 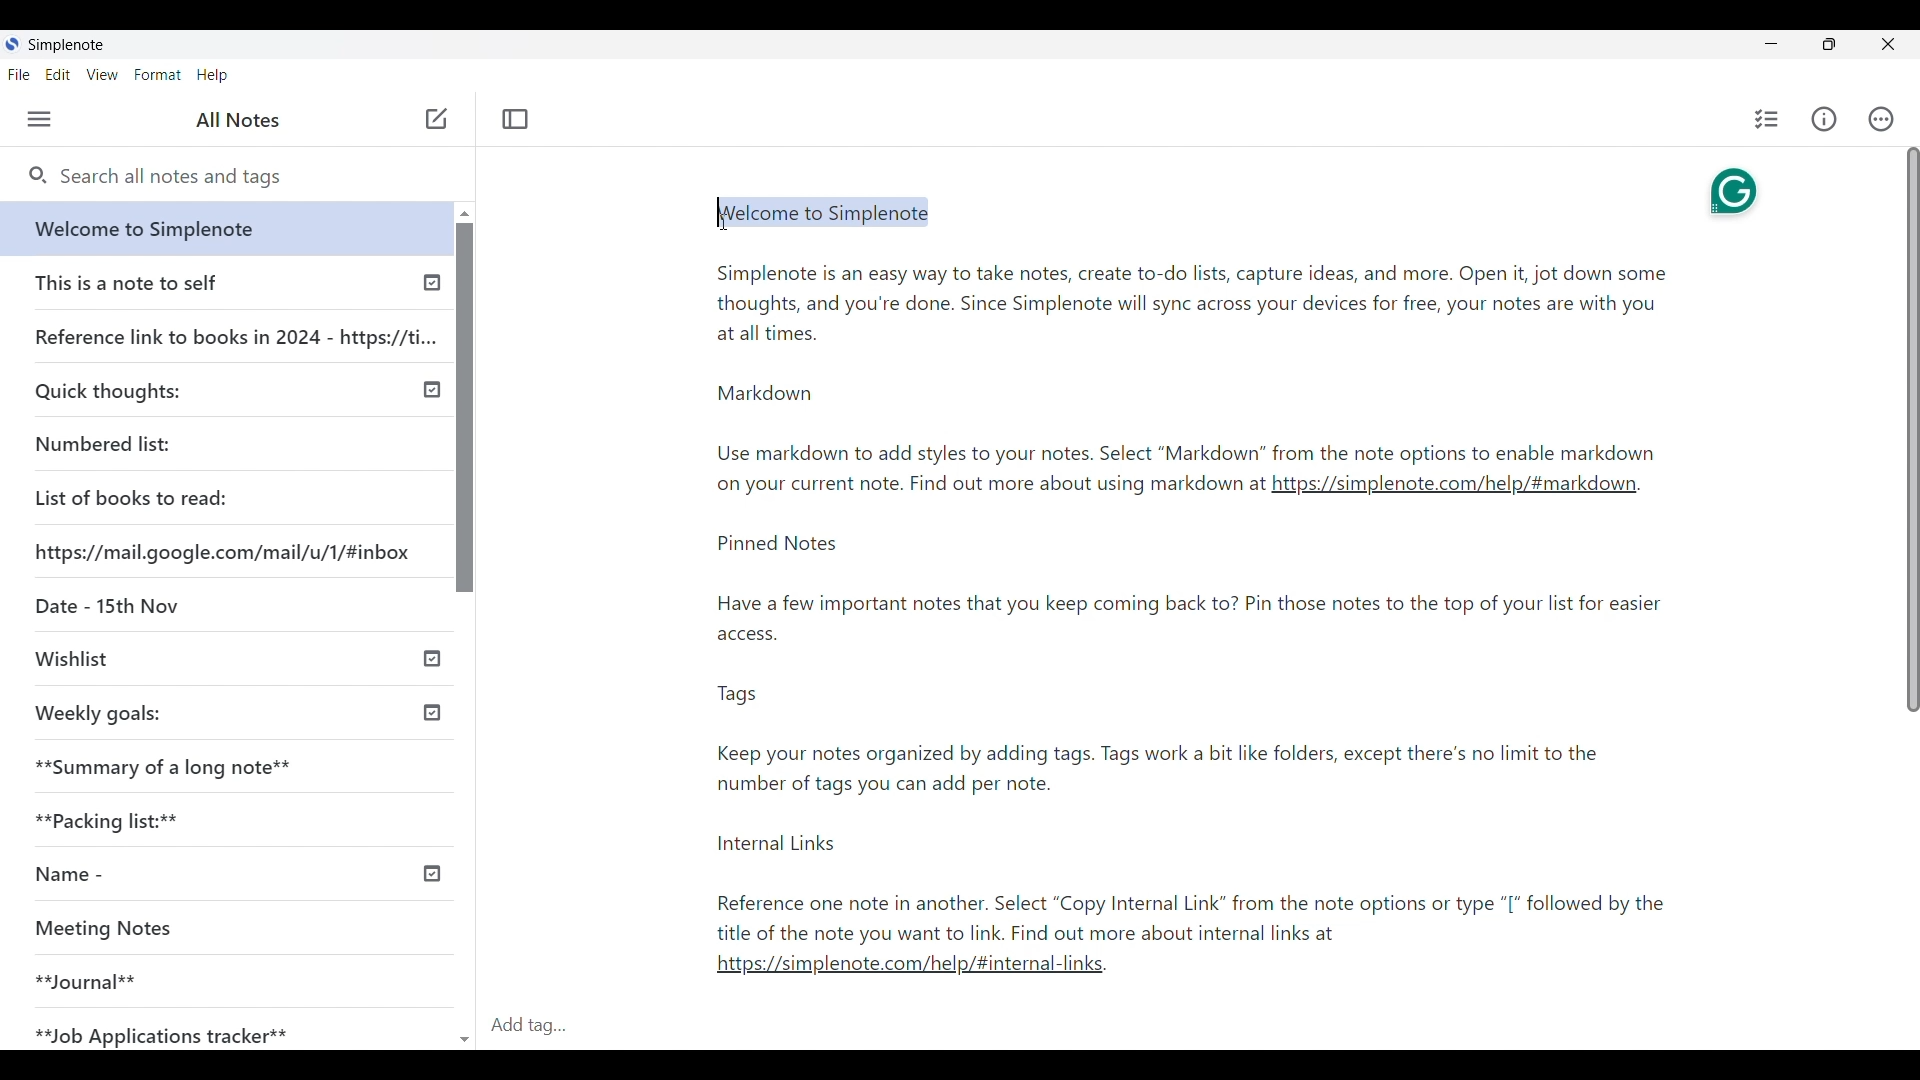 I want to click on Listen of books to read, so click(x=131, y=497).